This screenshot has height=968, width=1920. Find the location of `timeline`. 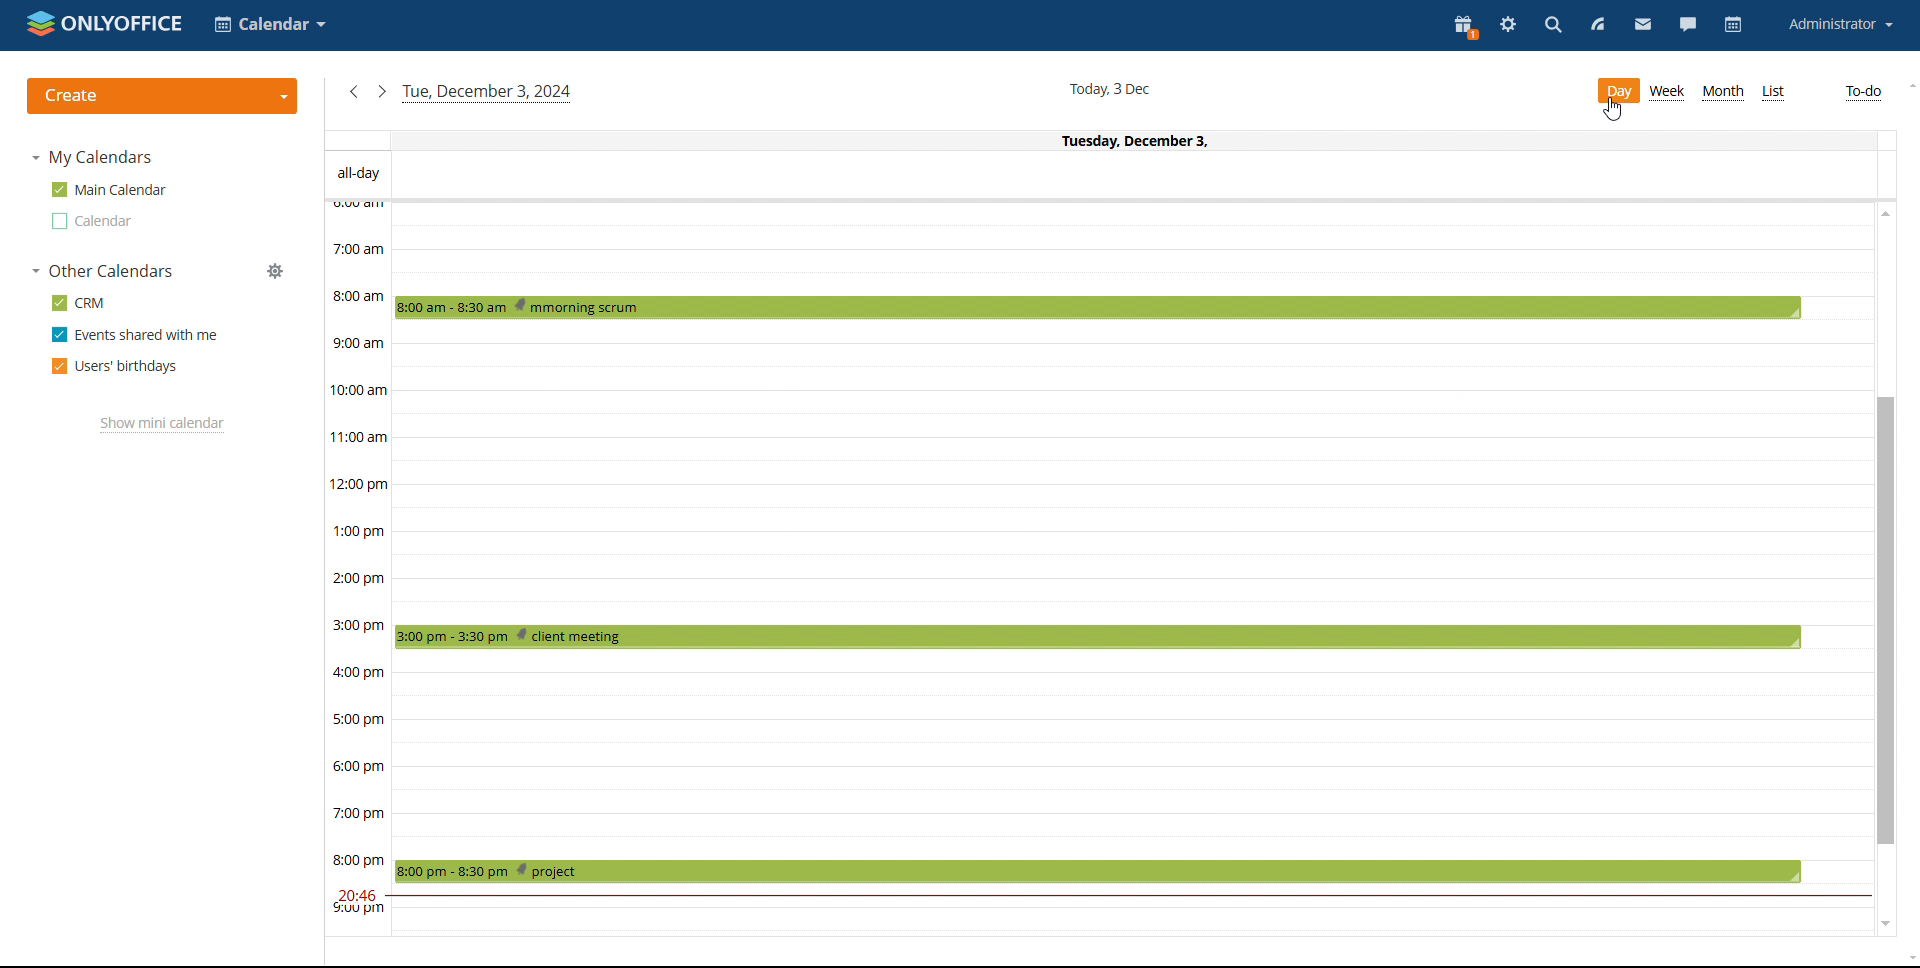

timeline is located at coordinates (356, 568).